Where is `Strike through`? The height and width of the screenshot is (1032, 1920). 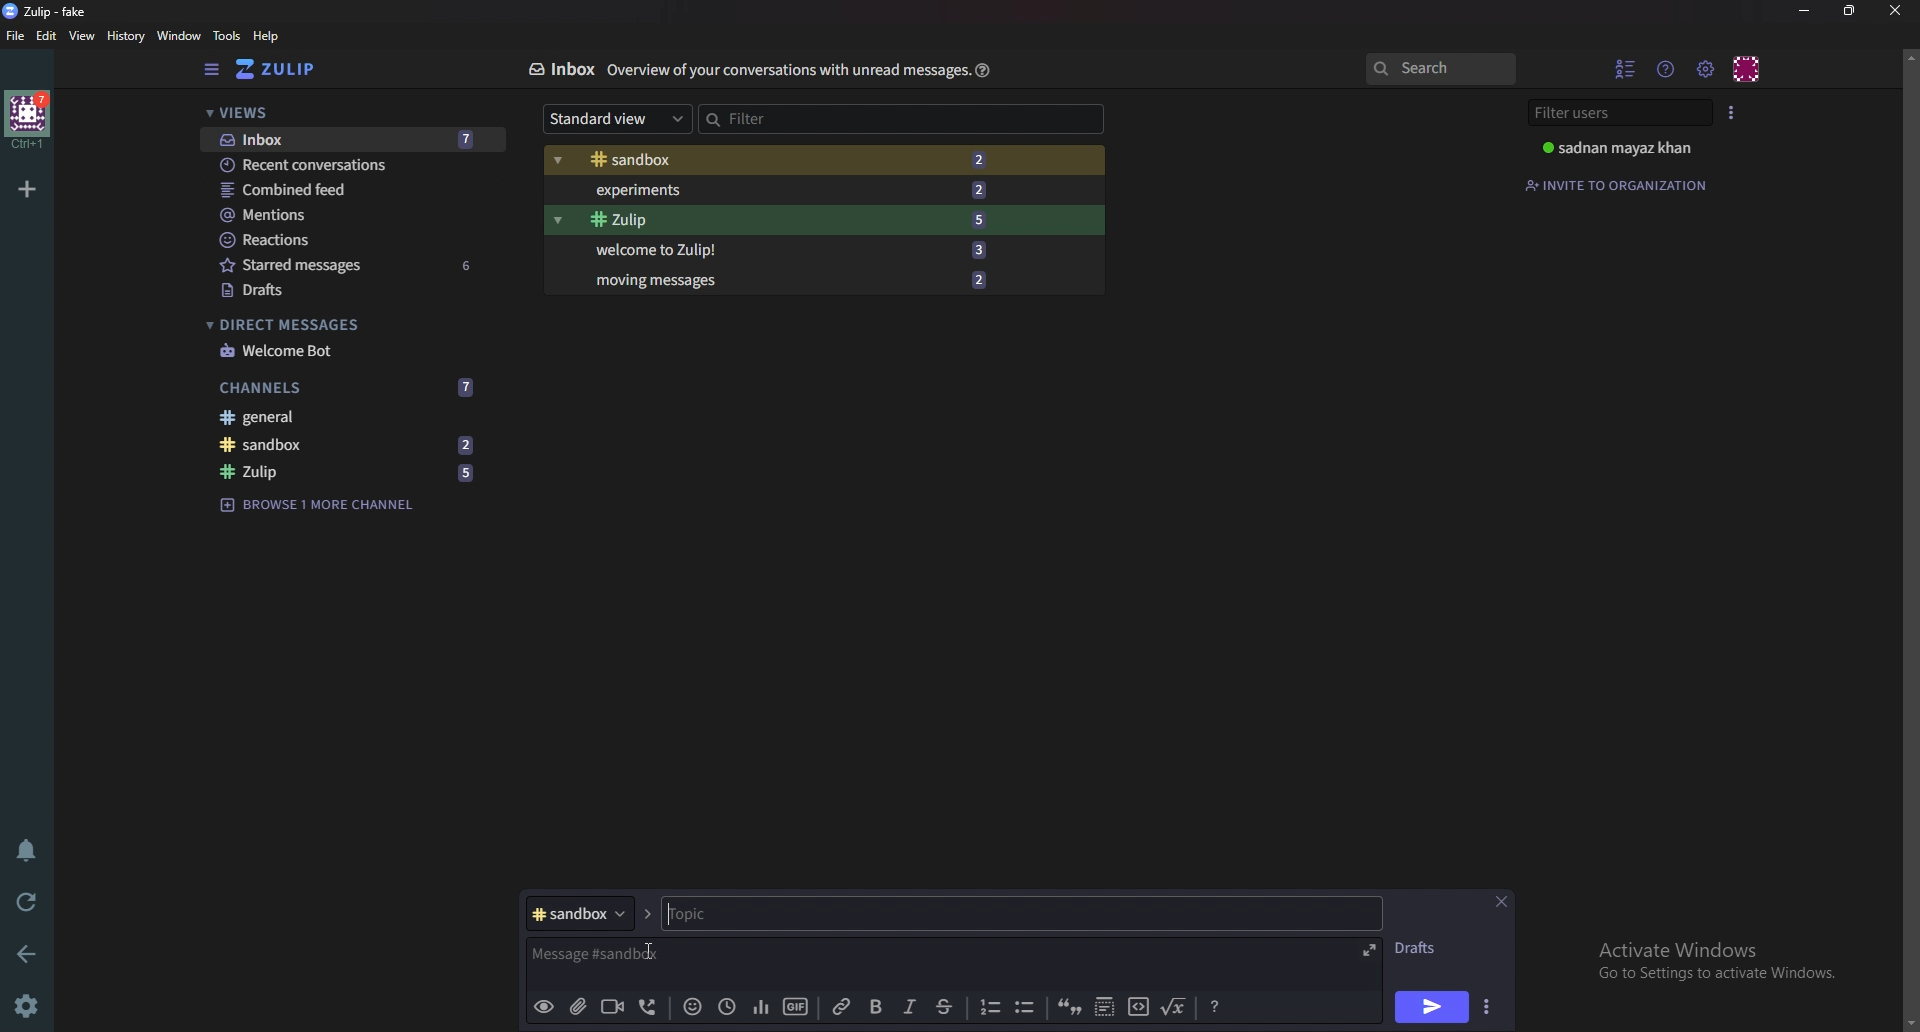
Strike through is located at coordinates (944, 1007).